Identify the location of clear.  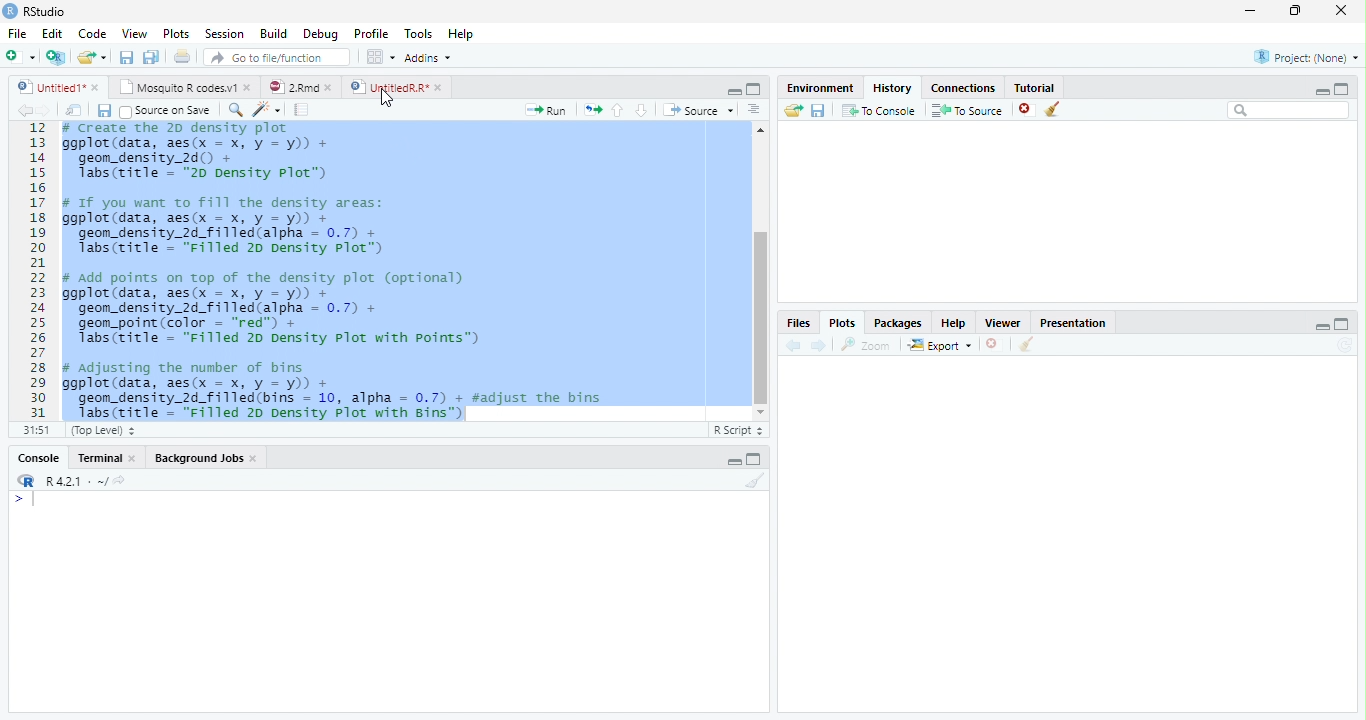
(1026, 346).